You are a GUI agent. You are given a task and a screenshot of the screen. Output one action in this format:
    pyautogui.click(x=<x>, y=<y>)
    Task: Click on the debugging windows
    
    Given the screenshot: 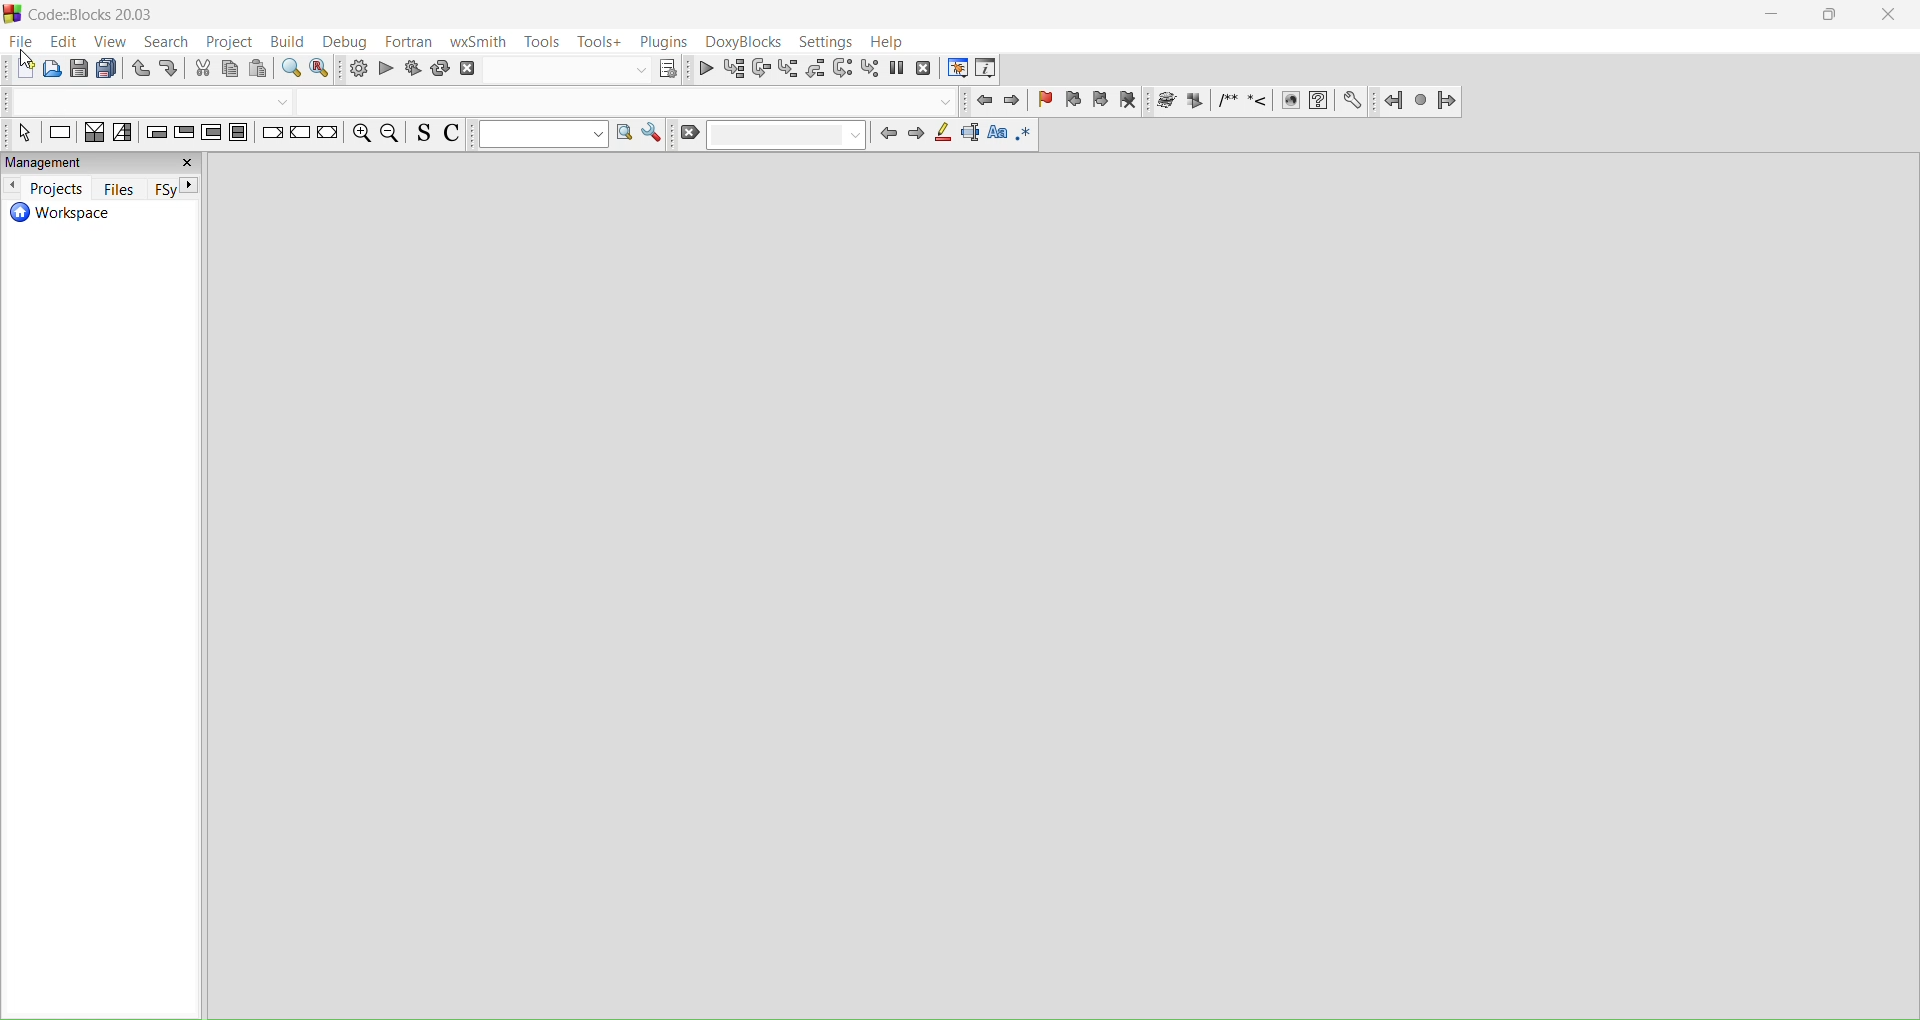 What is the action you would take?
    pyautogui.click(x=954, y=68)
    